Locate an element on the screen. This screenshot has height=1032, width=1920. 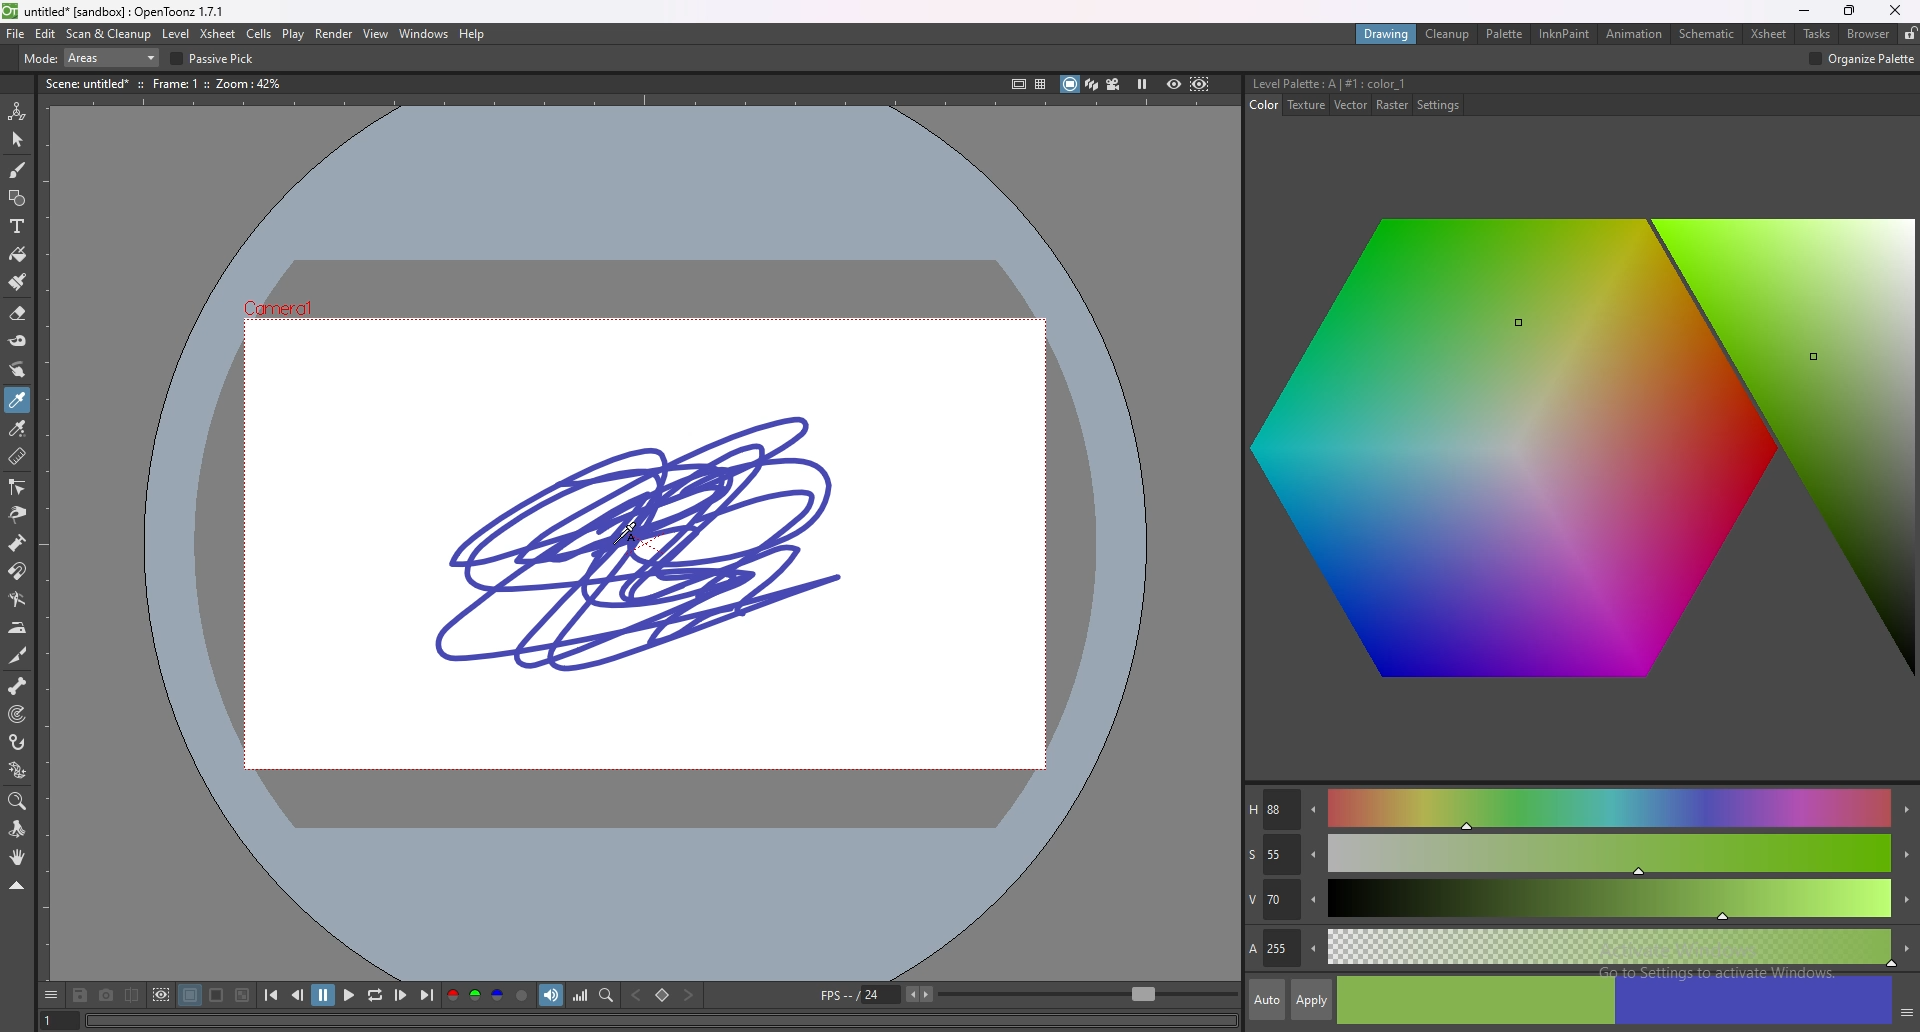
last frame is located at coordinates (425, 995).